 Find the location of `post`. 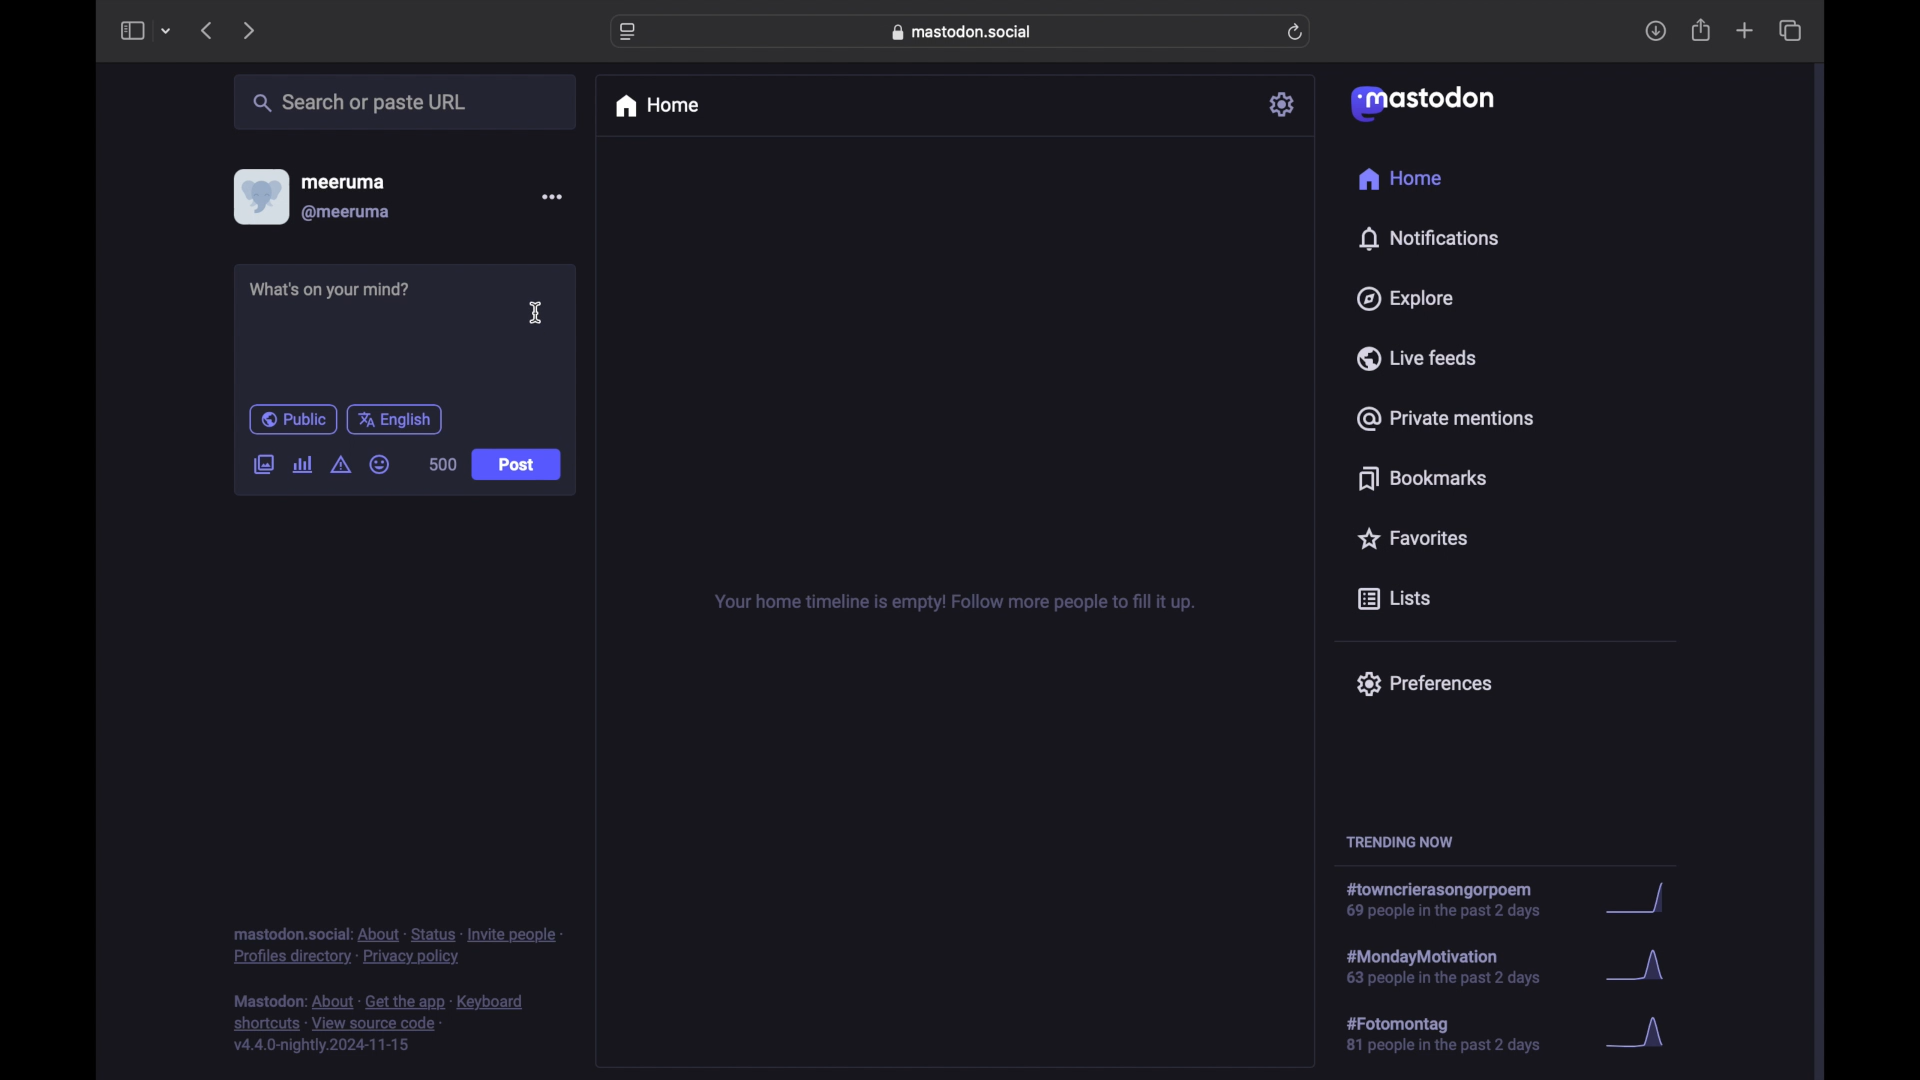

post is located at coordinates (521, 465).